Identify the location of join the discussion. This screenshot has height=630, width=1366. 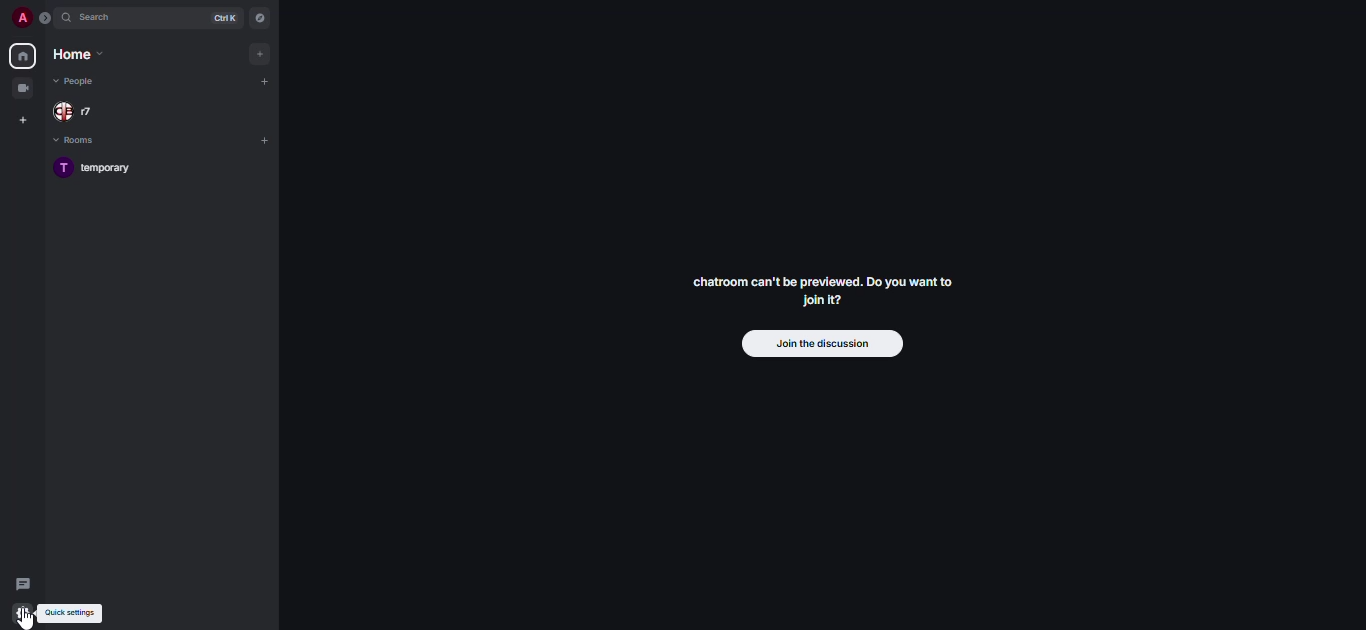
(820, 343).